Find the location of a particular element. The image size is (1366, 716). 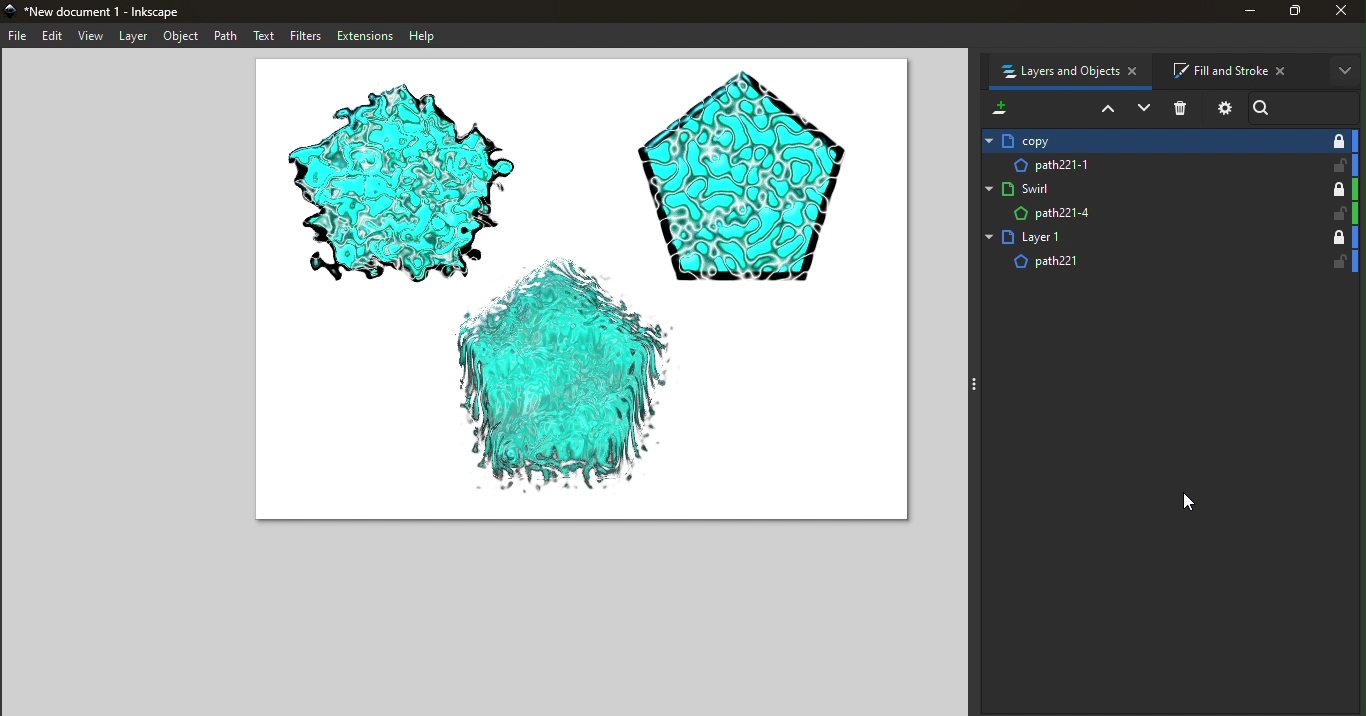

Extensions is located at coordinates (363, 36).